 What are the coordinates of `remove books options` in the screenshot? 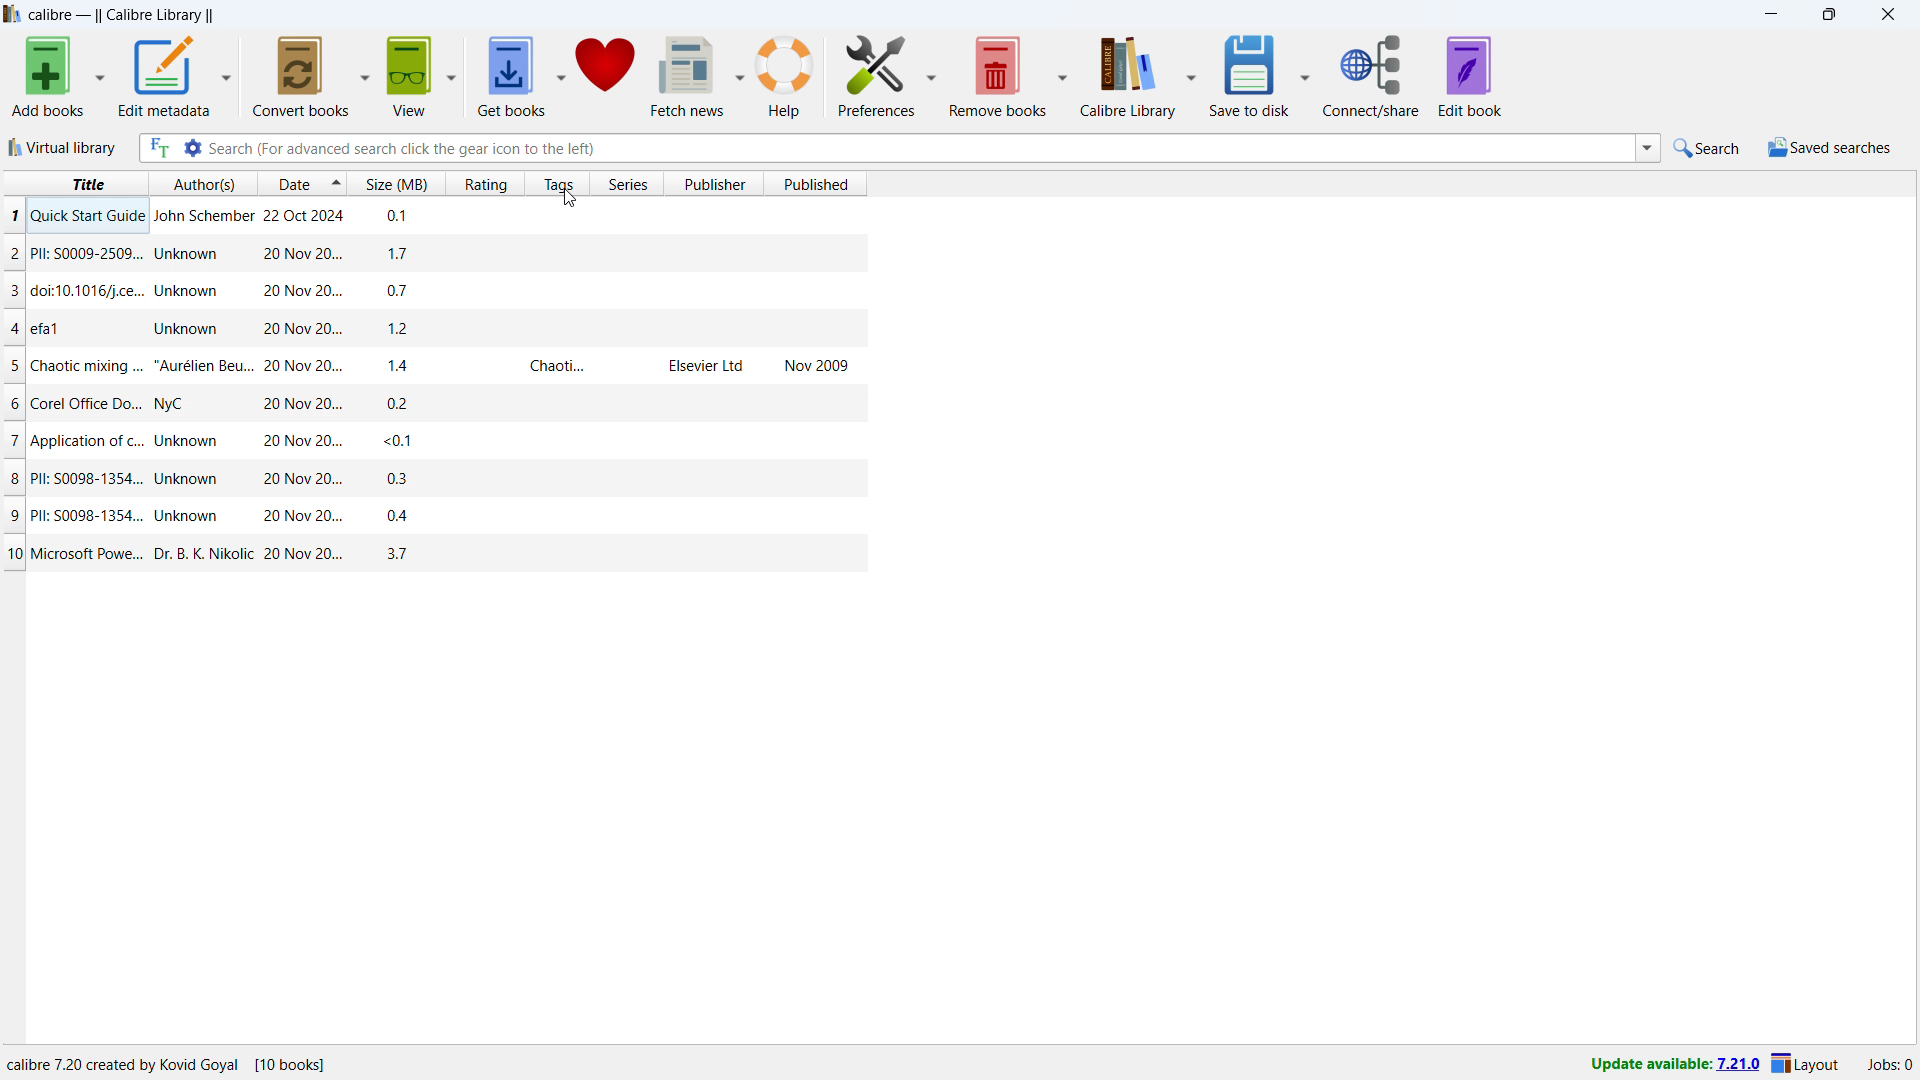 It's located at (1064, 75).